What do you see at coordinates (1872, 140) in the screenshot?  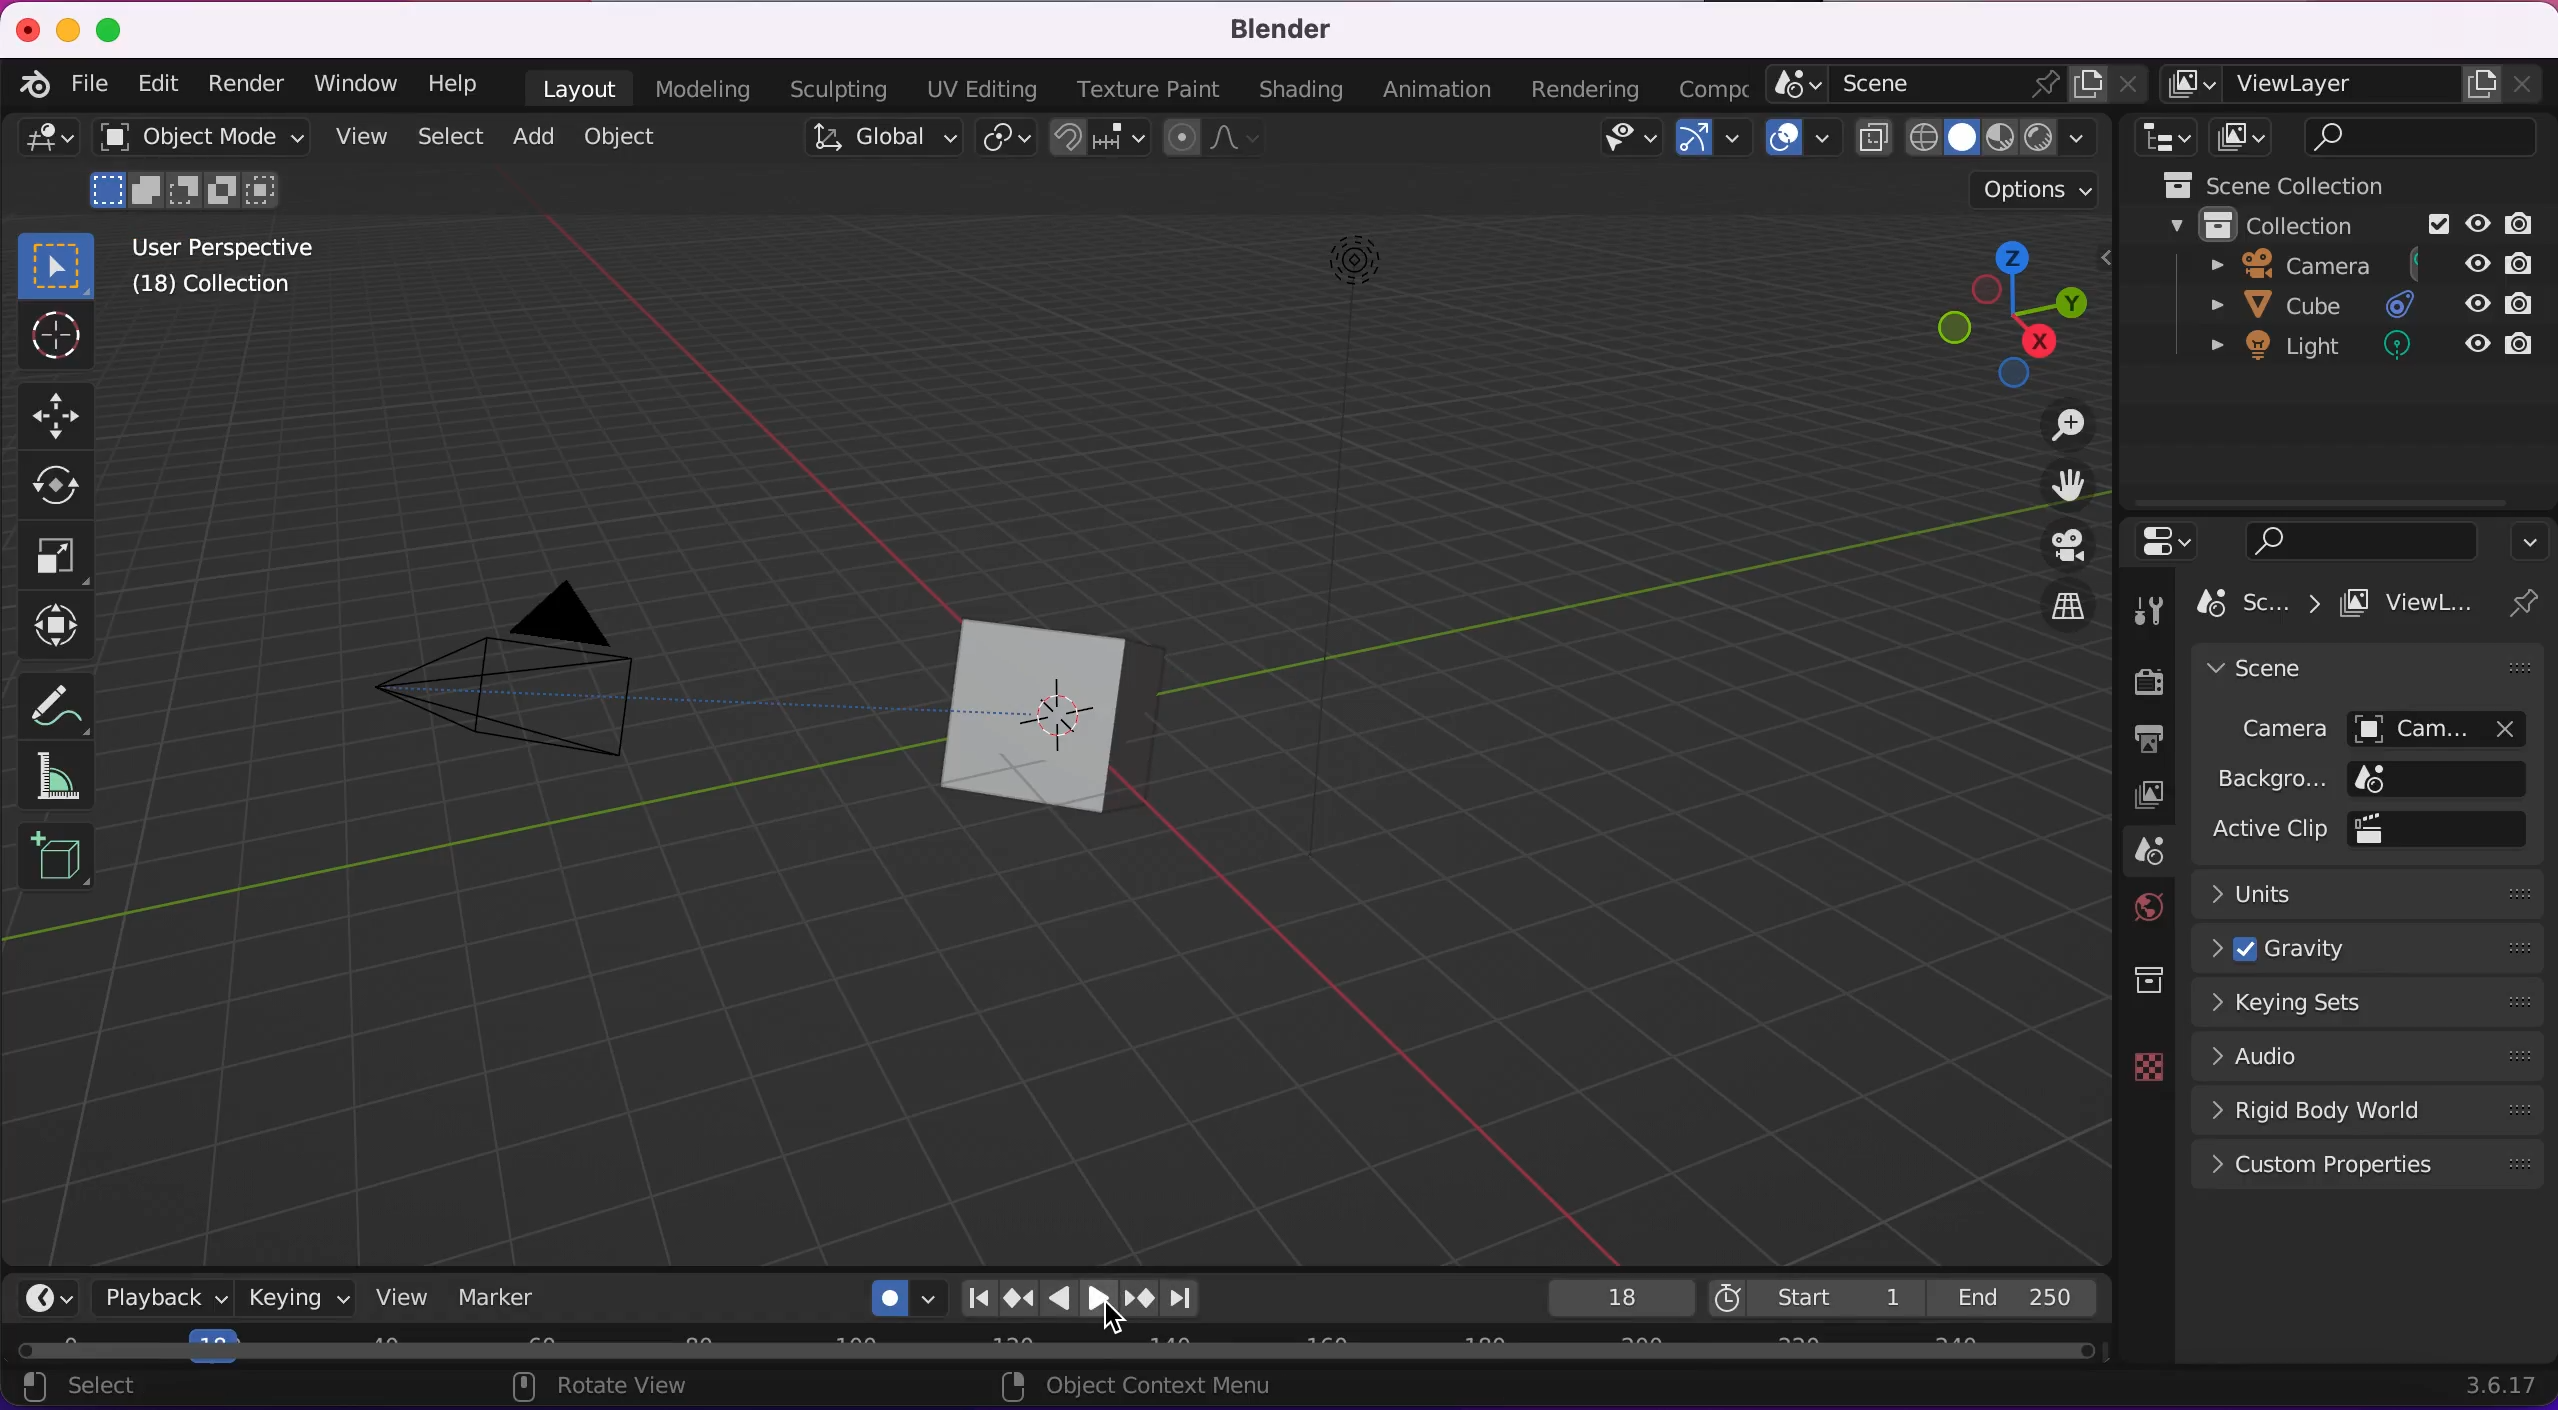 I see `toggle x ray` at bounding box center [1872, 140].